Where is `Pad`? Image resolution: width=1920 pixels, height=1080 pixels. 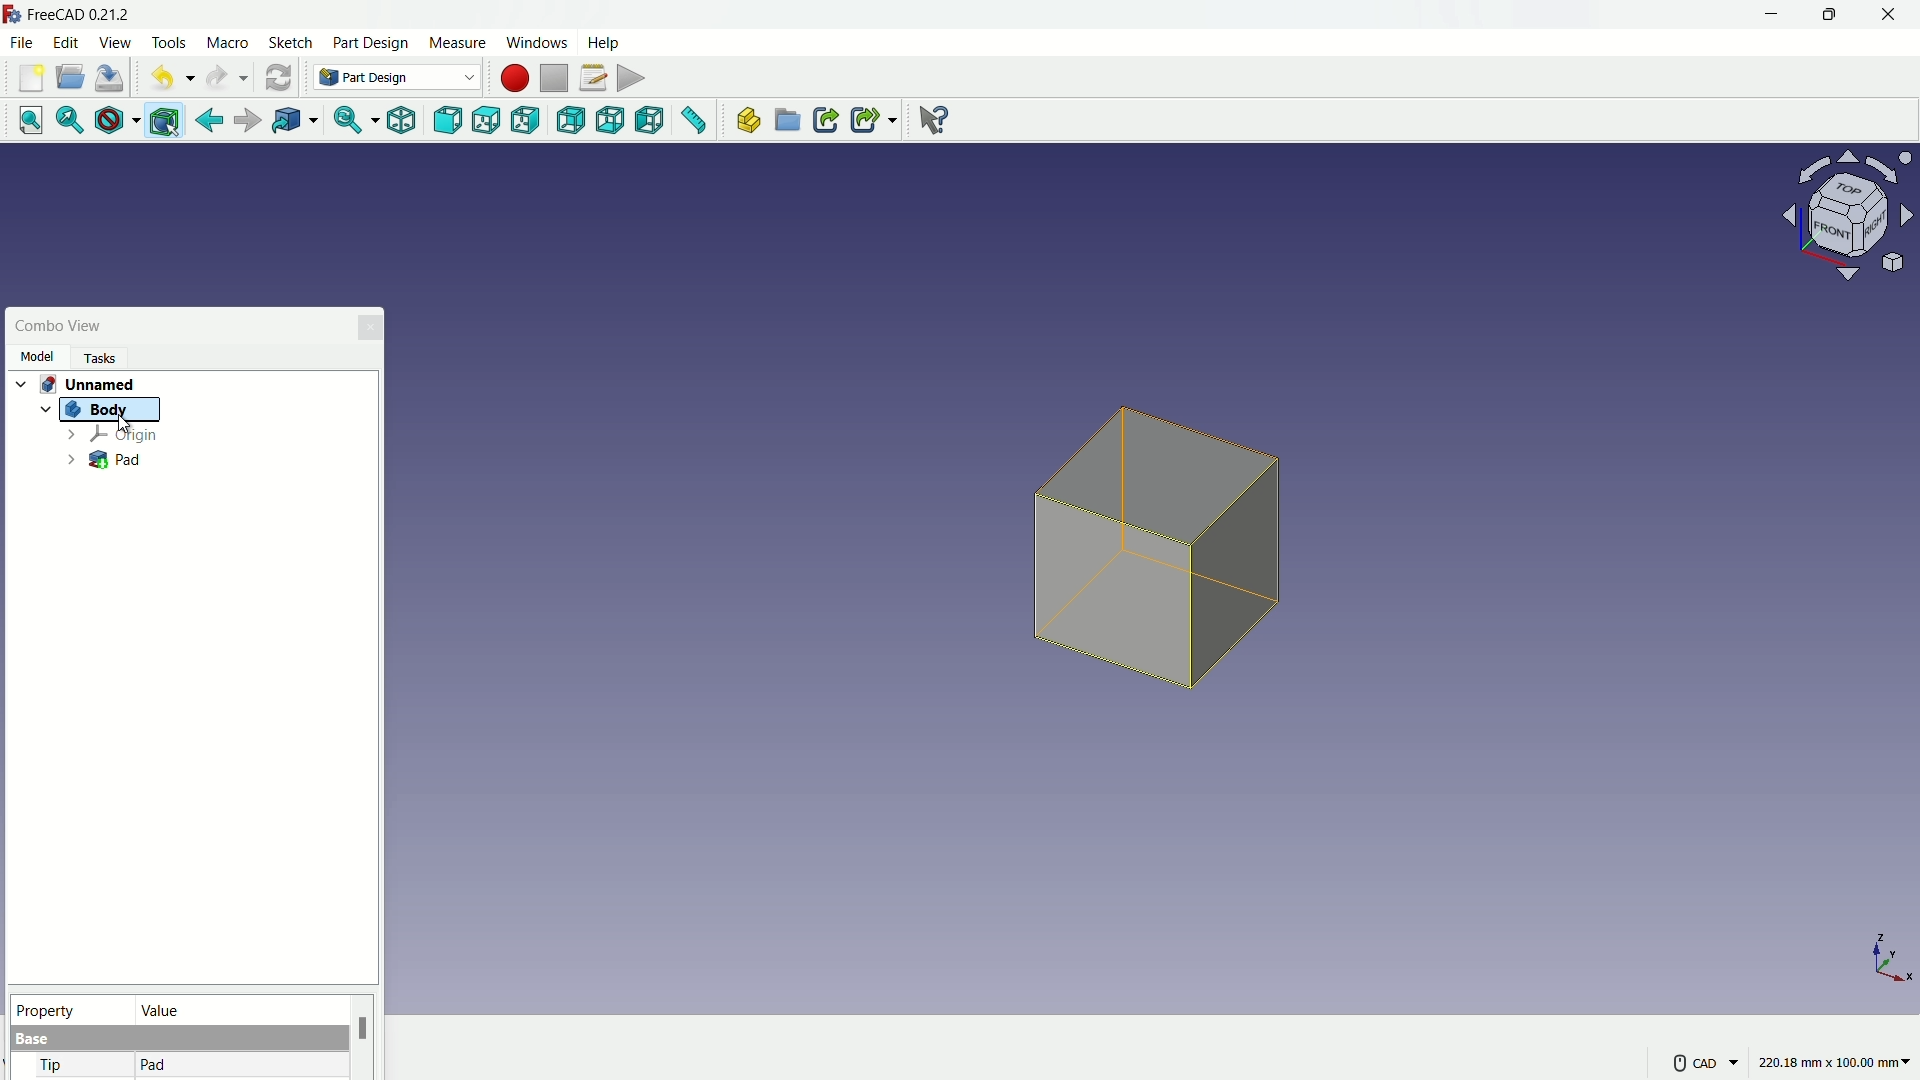 Pad is located at coordinates (104, 461).